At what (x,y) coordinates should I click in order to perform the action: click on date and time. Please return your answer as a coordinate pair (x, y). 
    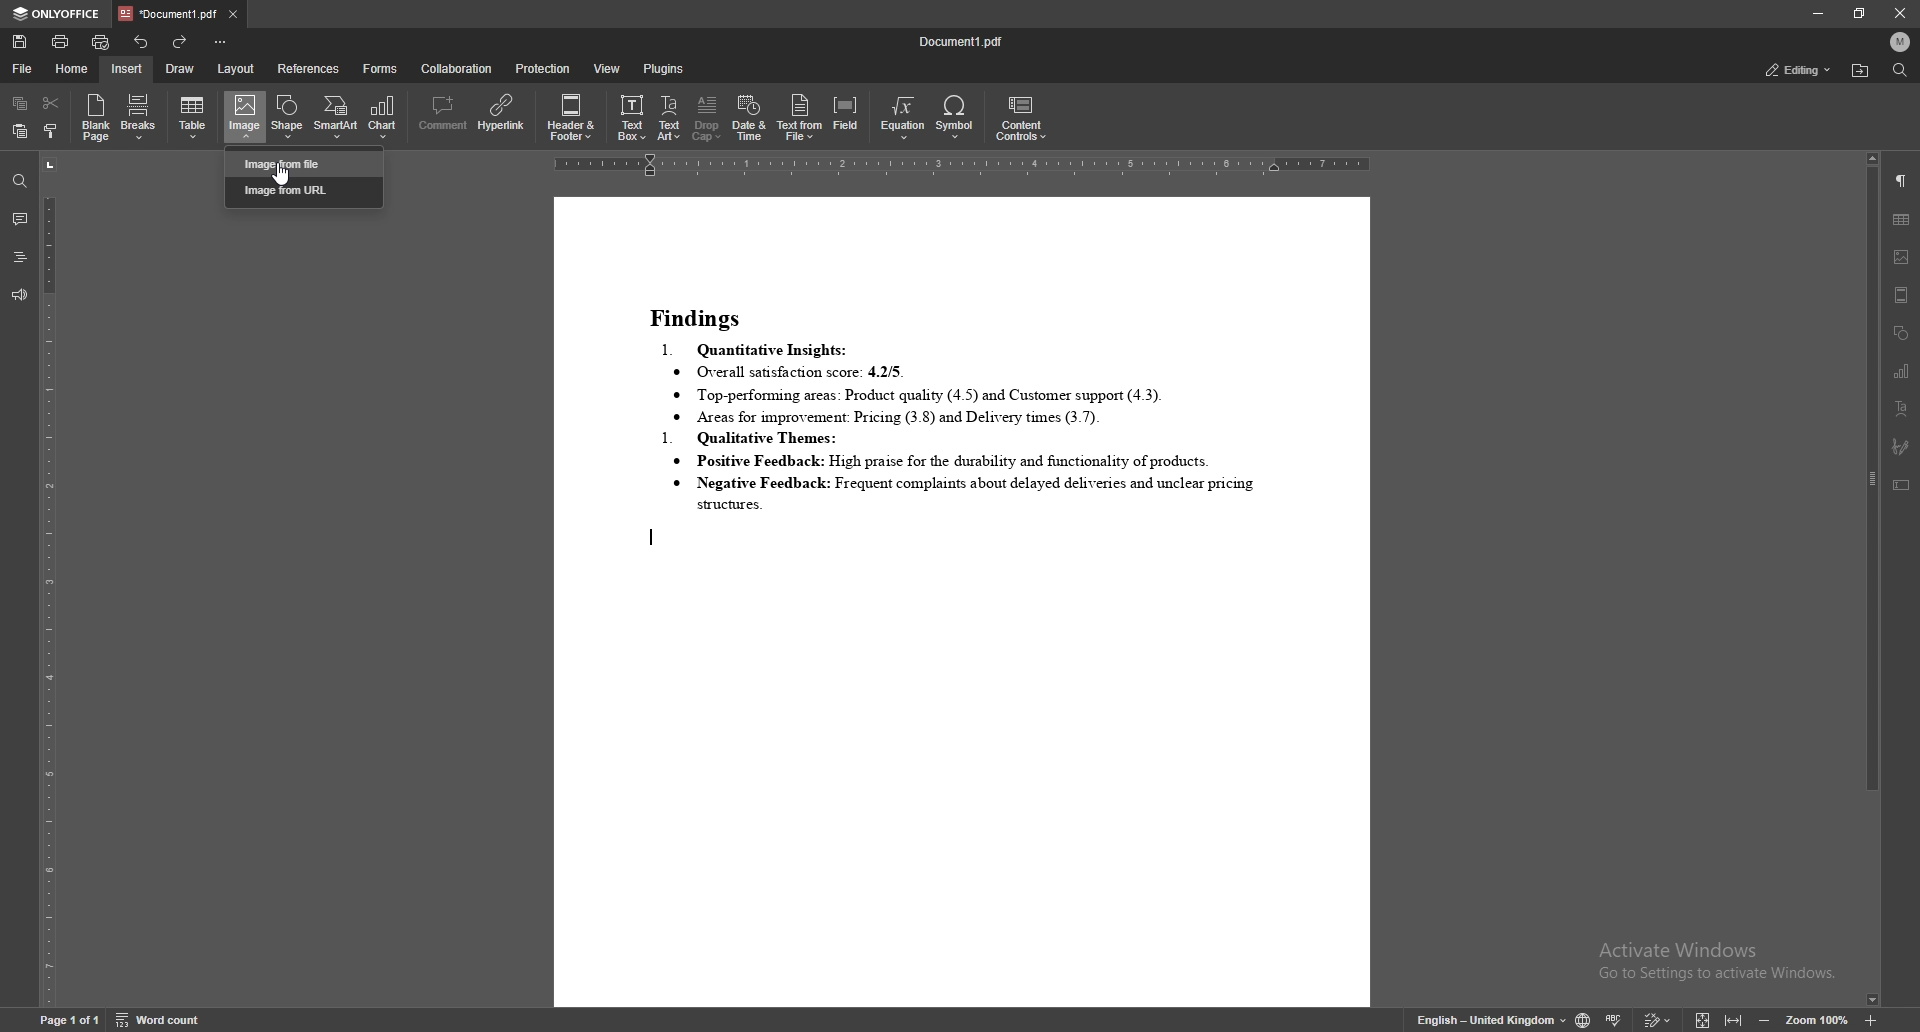
    Looking at the image, I should click on (749, 118).